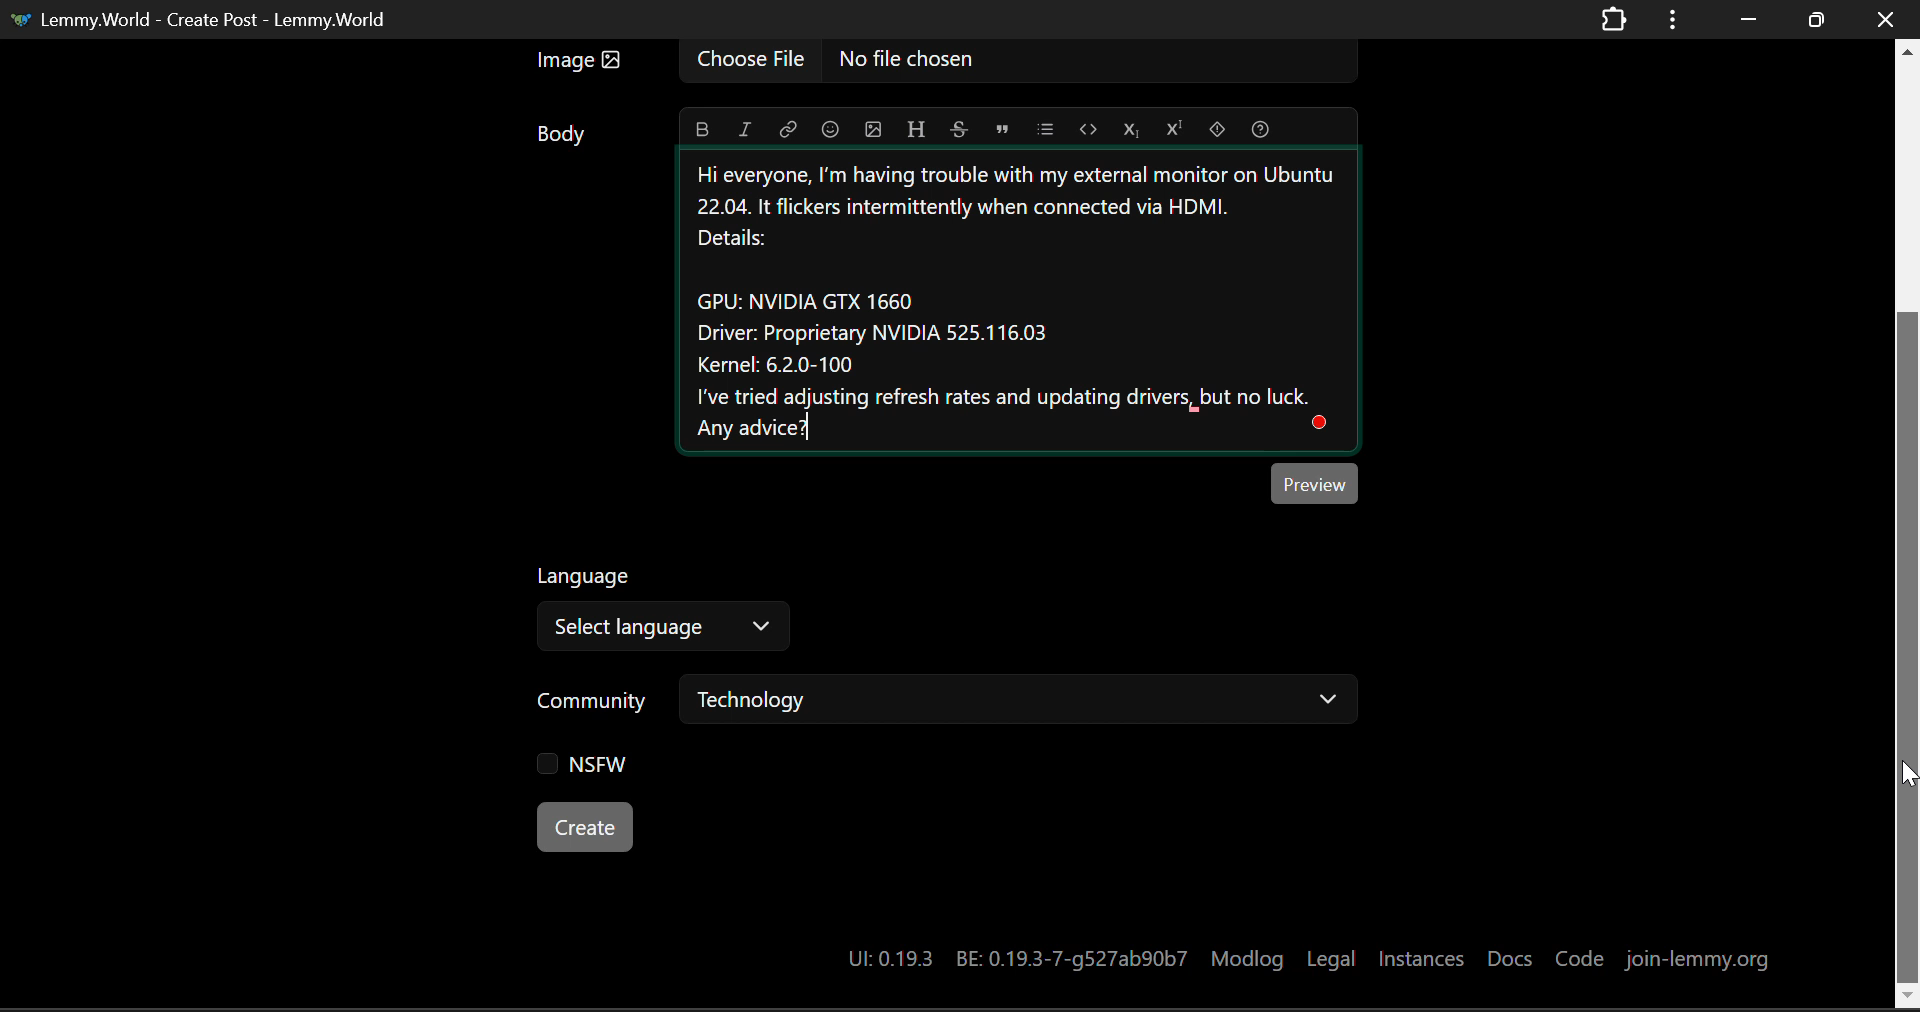  I want to click on Italic, so click(744, 128).